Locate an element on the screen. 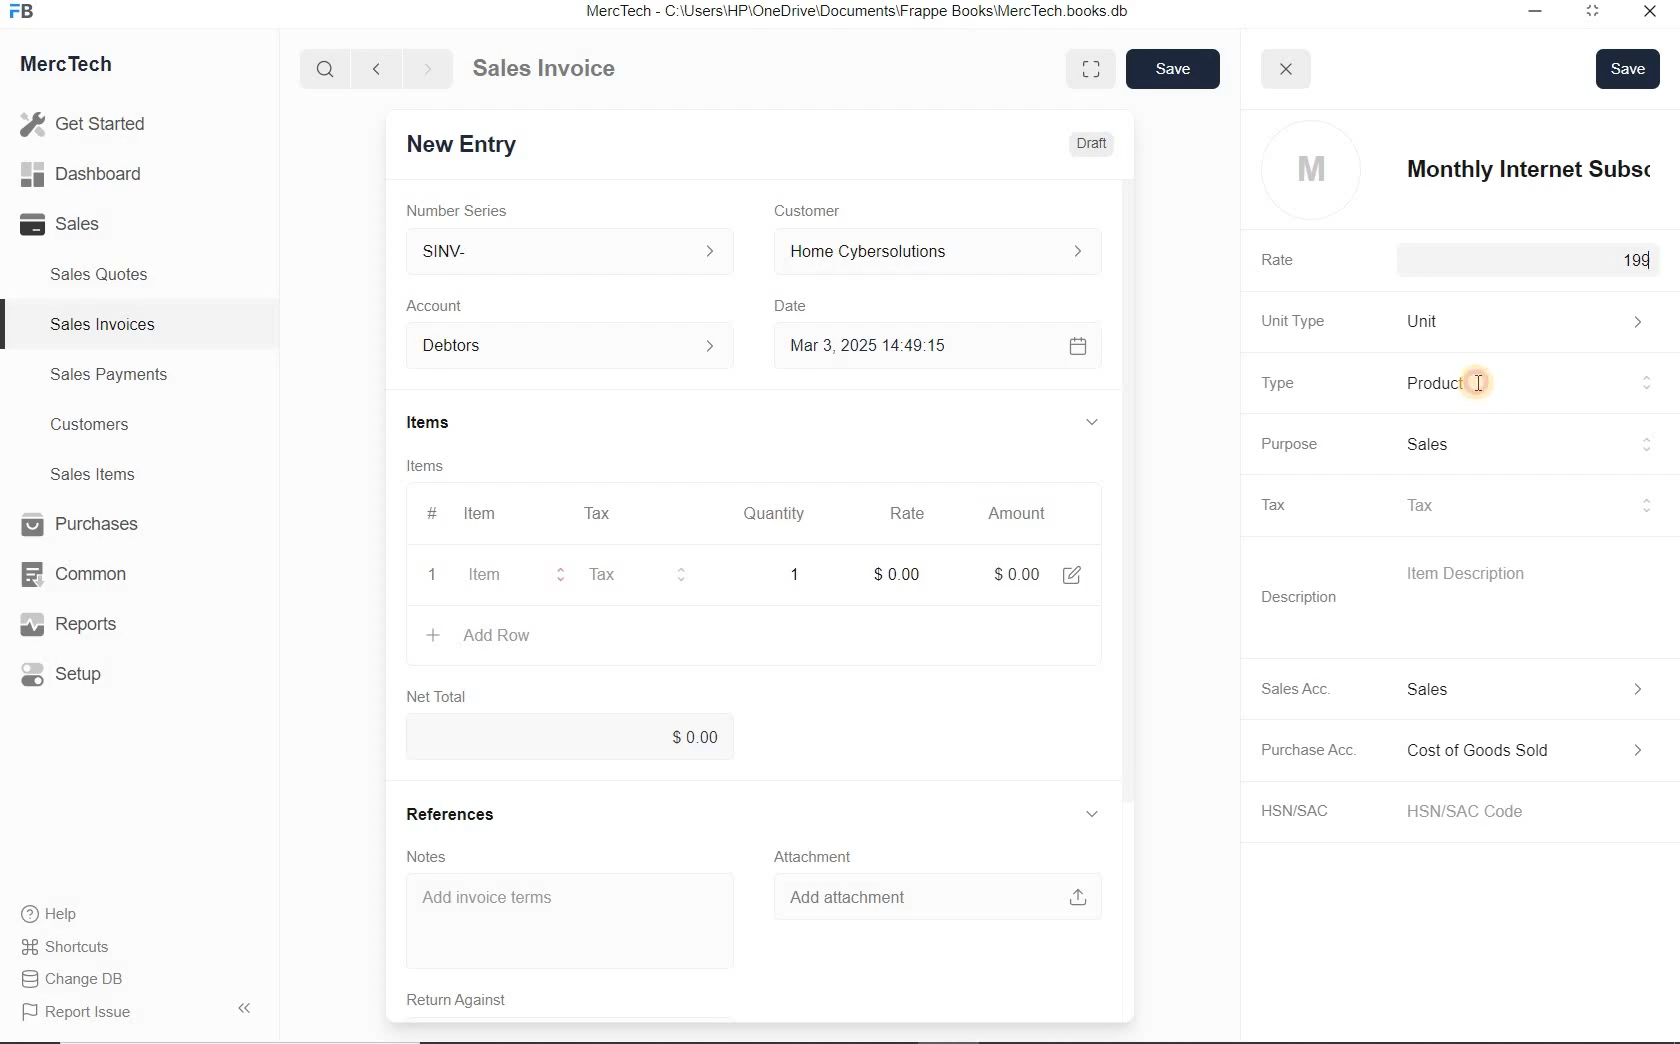 Image resolution: width=1680 pixels, height=1044 pixels. edit is located at coordinates (1070, 573).